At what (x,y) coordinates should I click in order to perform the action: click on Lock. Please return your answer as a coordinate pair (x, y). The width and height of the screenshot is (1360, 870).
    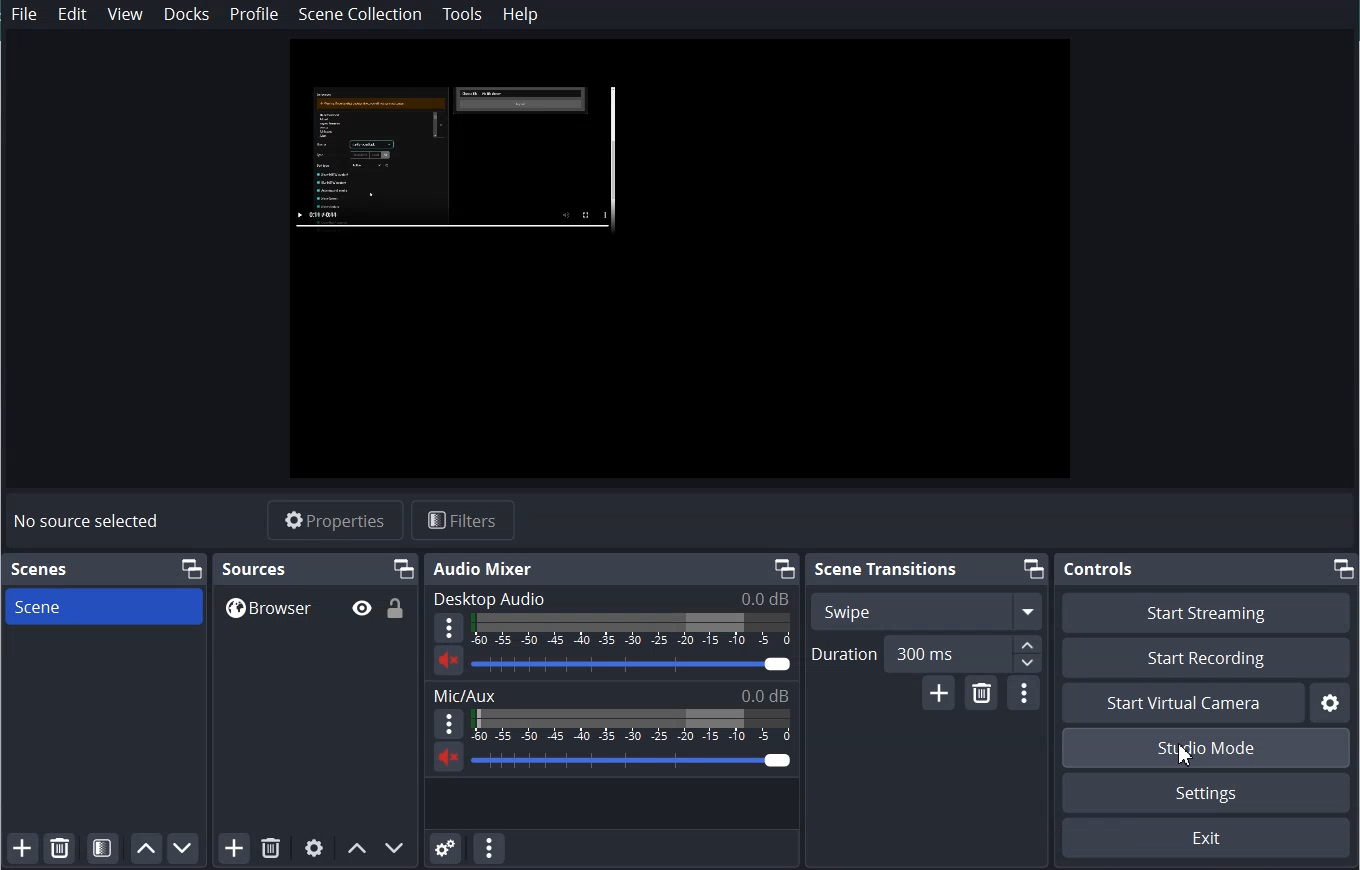
    Looking at the image, I should click on (396, 607).